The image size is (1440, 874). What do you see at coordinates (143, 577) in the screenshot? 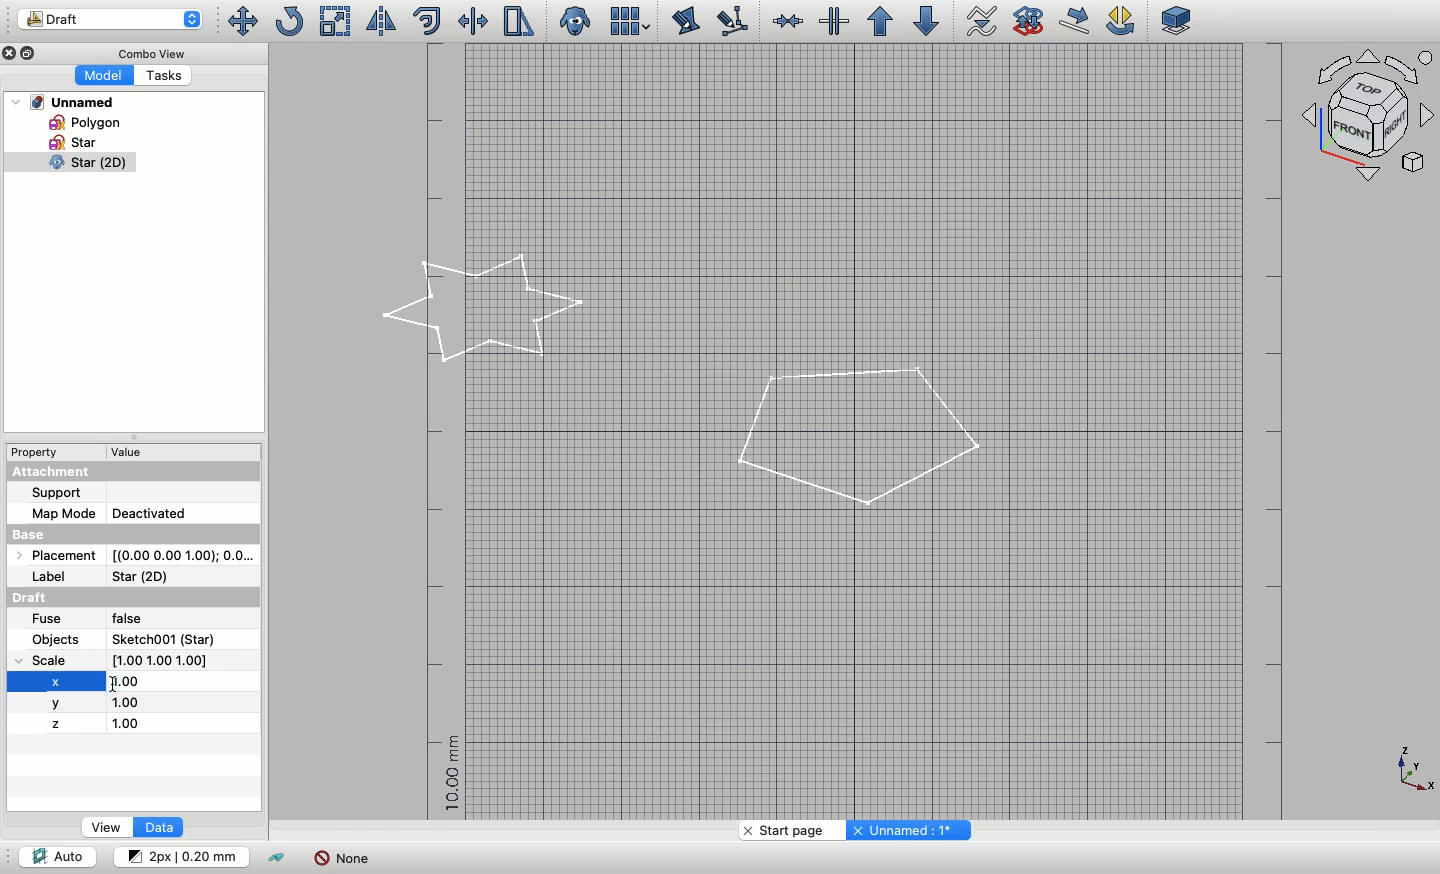
I see `Star (2D)` at bounding box center [143, 577].